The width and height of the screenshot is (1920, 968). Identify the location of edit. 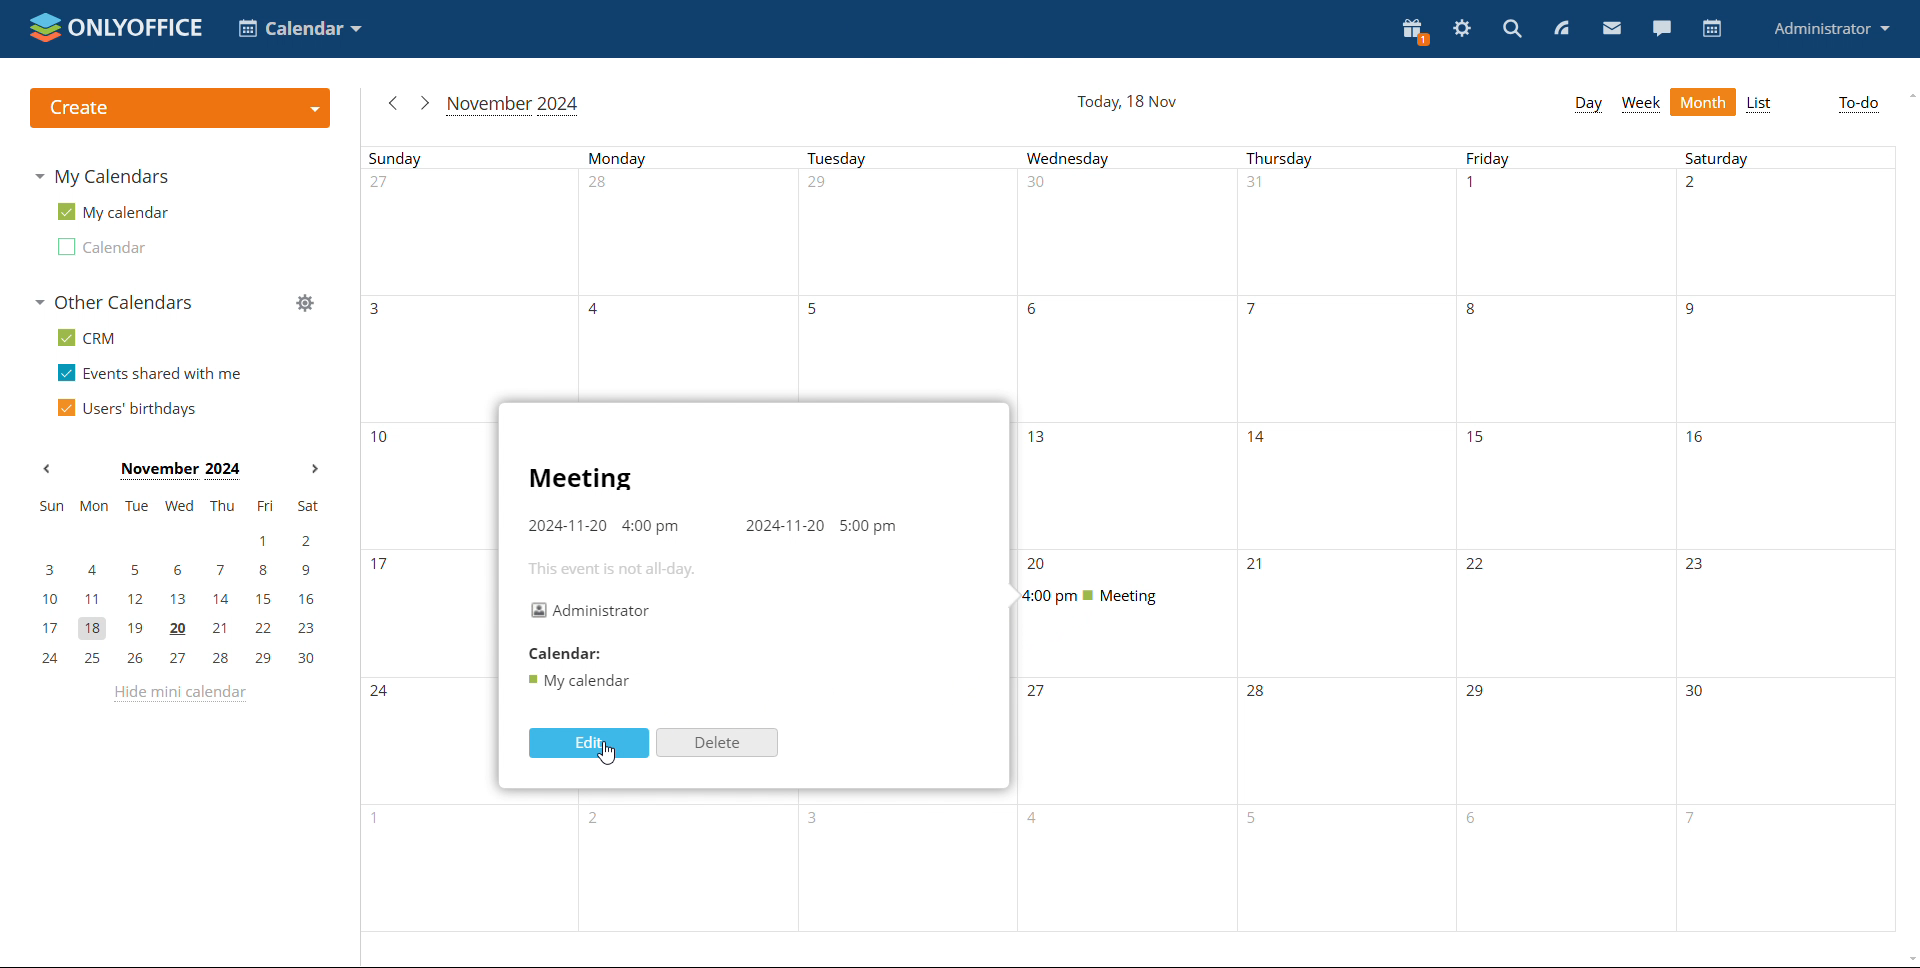
(590, 743).